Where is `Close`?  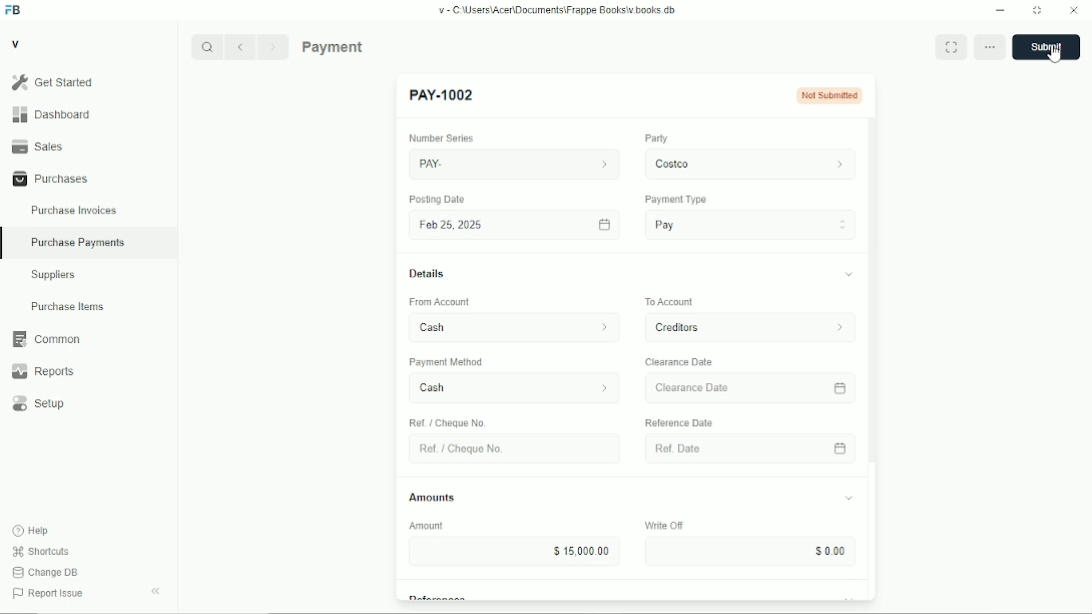
Close is located at coordinates (1074, 10).